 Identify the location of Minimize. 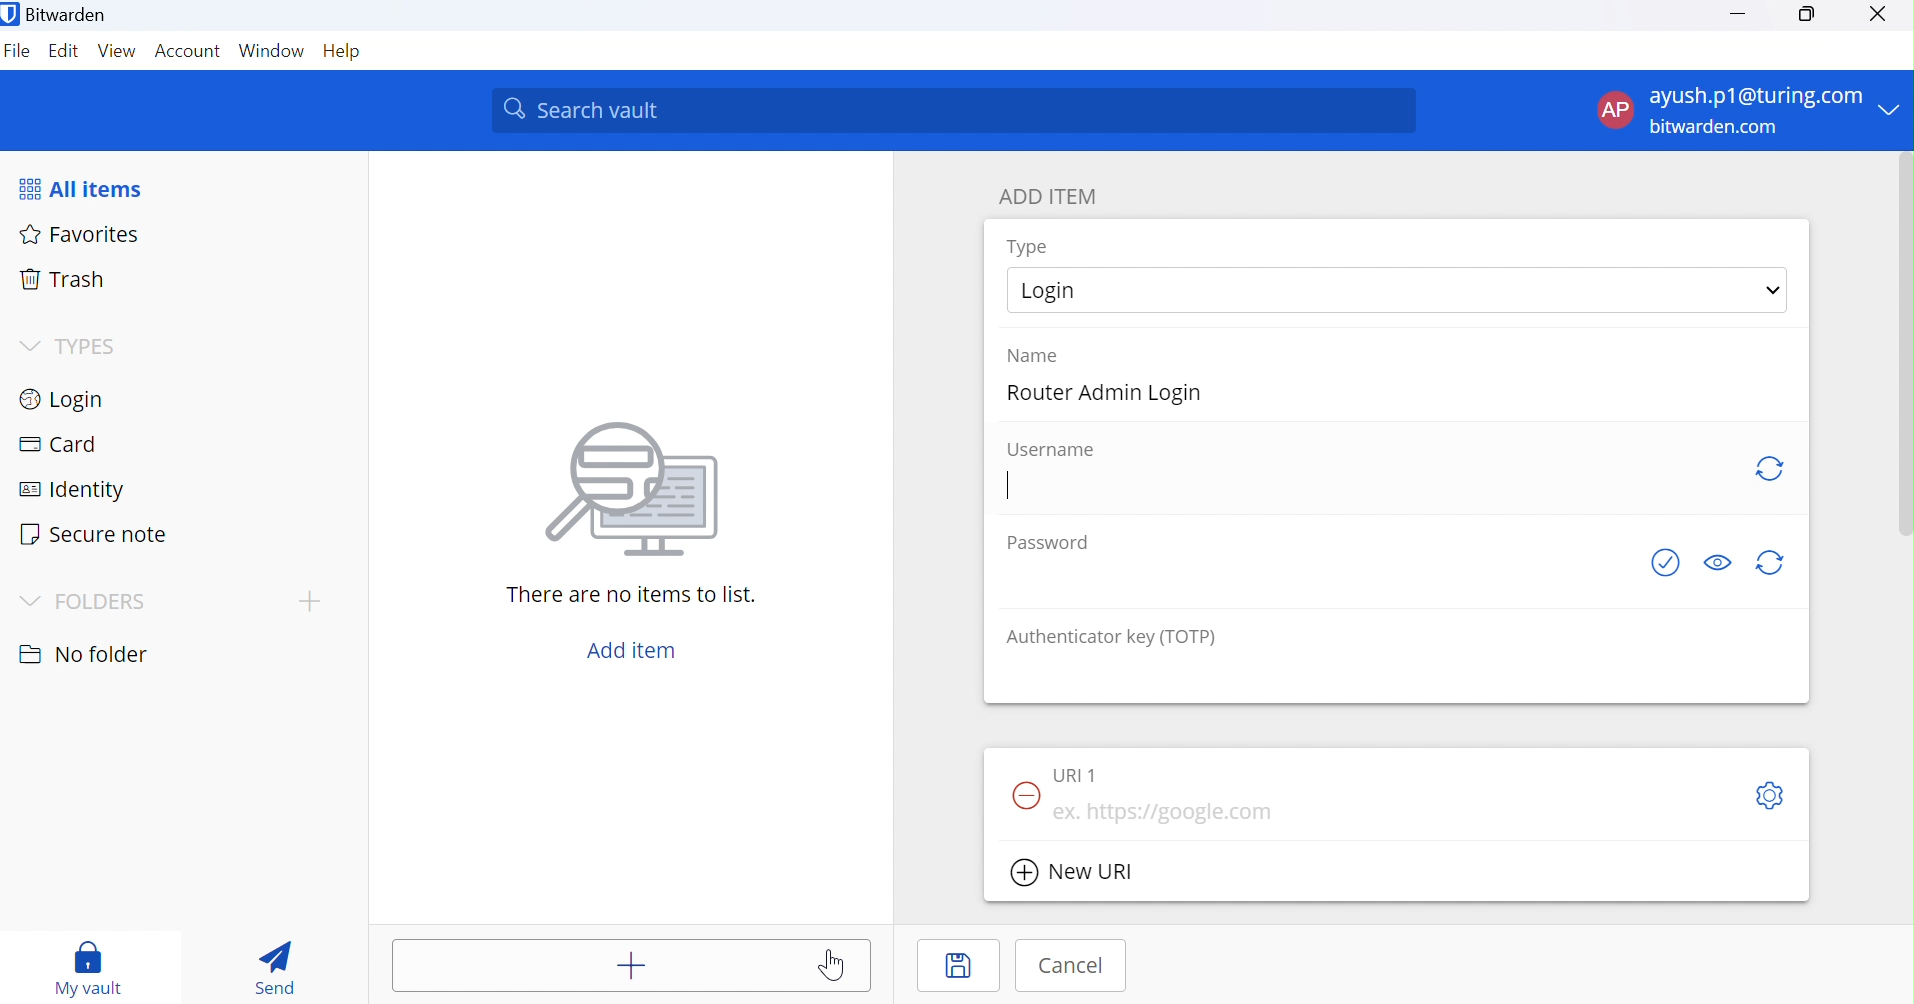
(1739, 14).